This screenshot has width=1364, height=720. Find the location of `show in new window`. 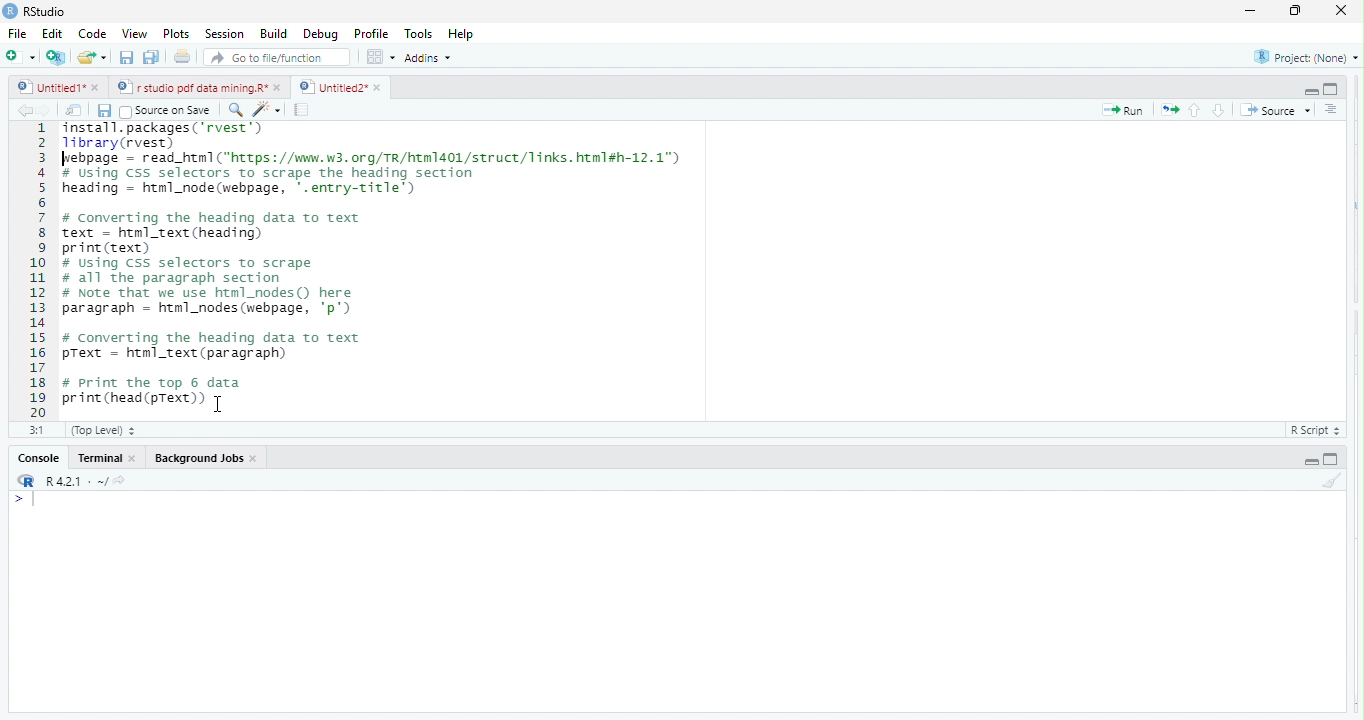

show in new window is located at coordinates (75, 112).